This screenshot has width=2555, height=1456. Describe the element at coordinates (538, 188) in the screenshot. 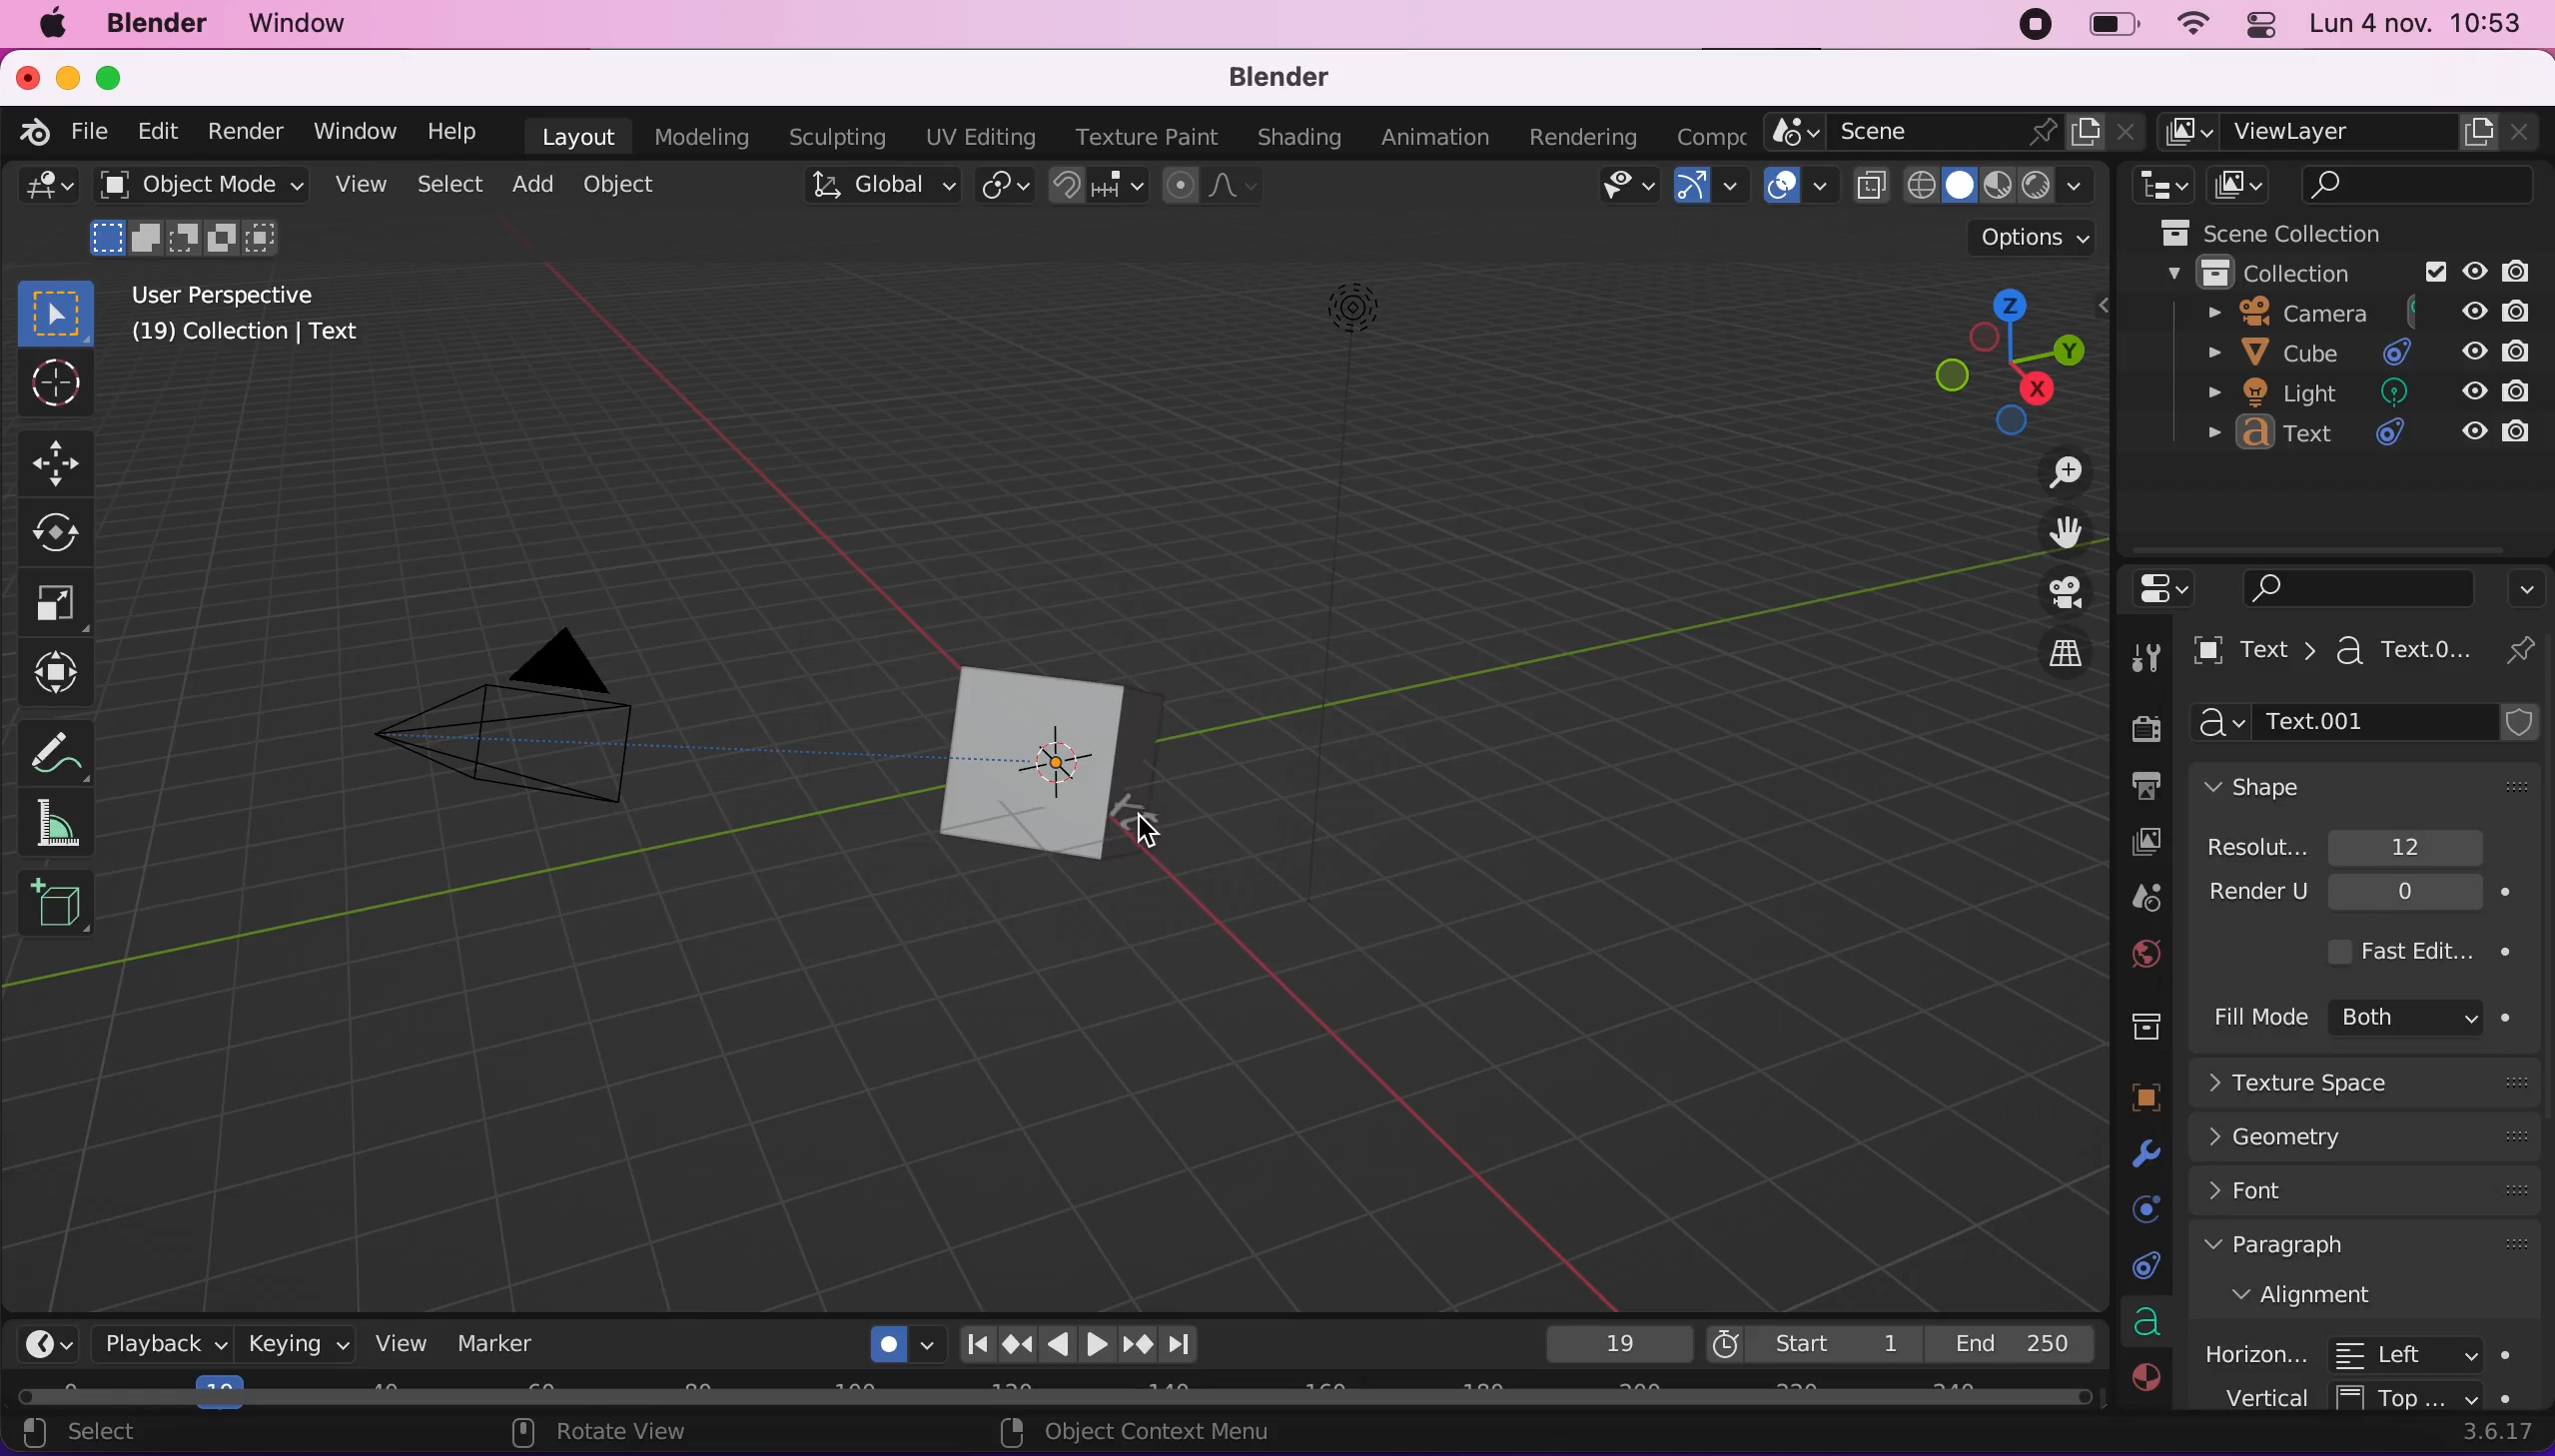

I see `add` at that location.